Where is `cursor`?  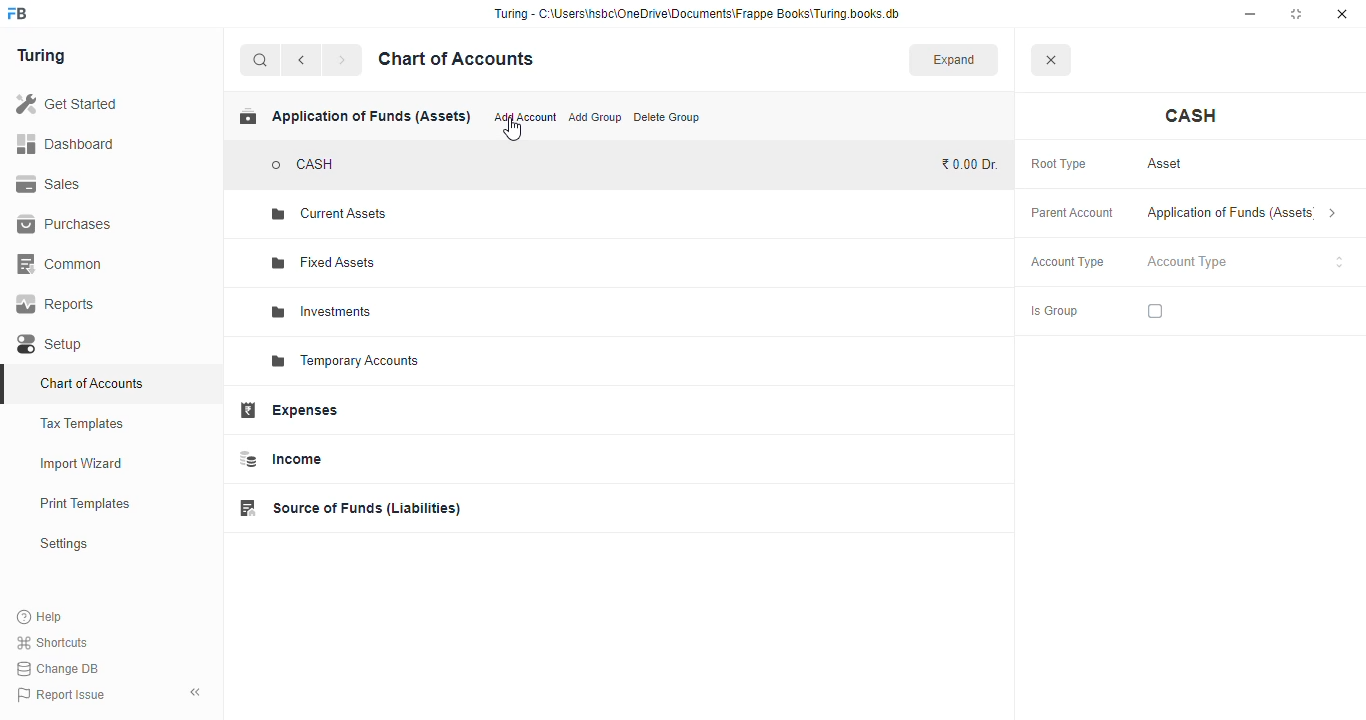 cursor is located at coordinates (512, 131).